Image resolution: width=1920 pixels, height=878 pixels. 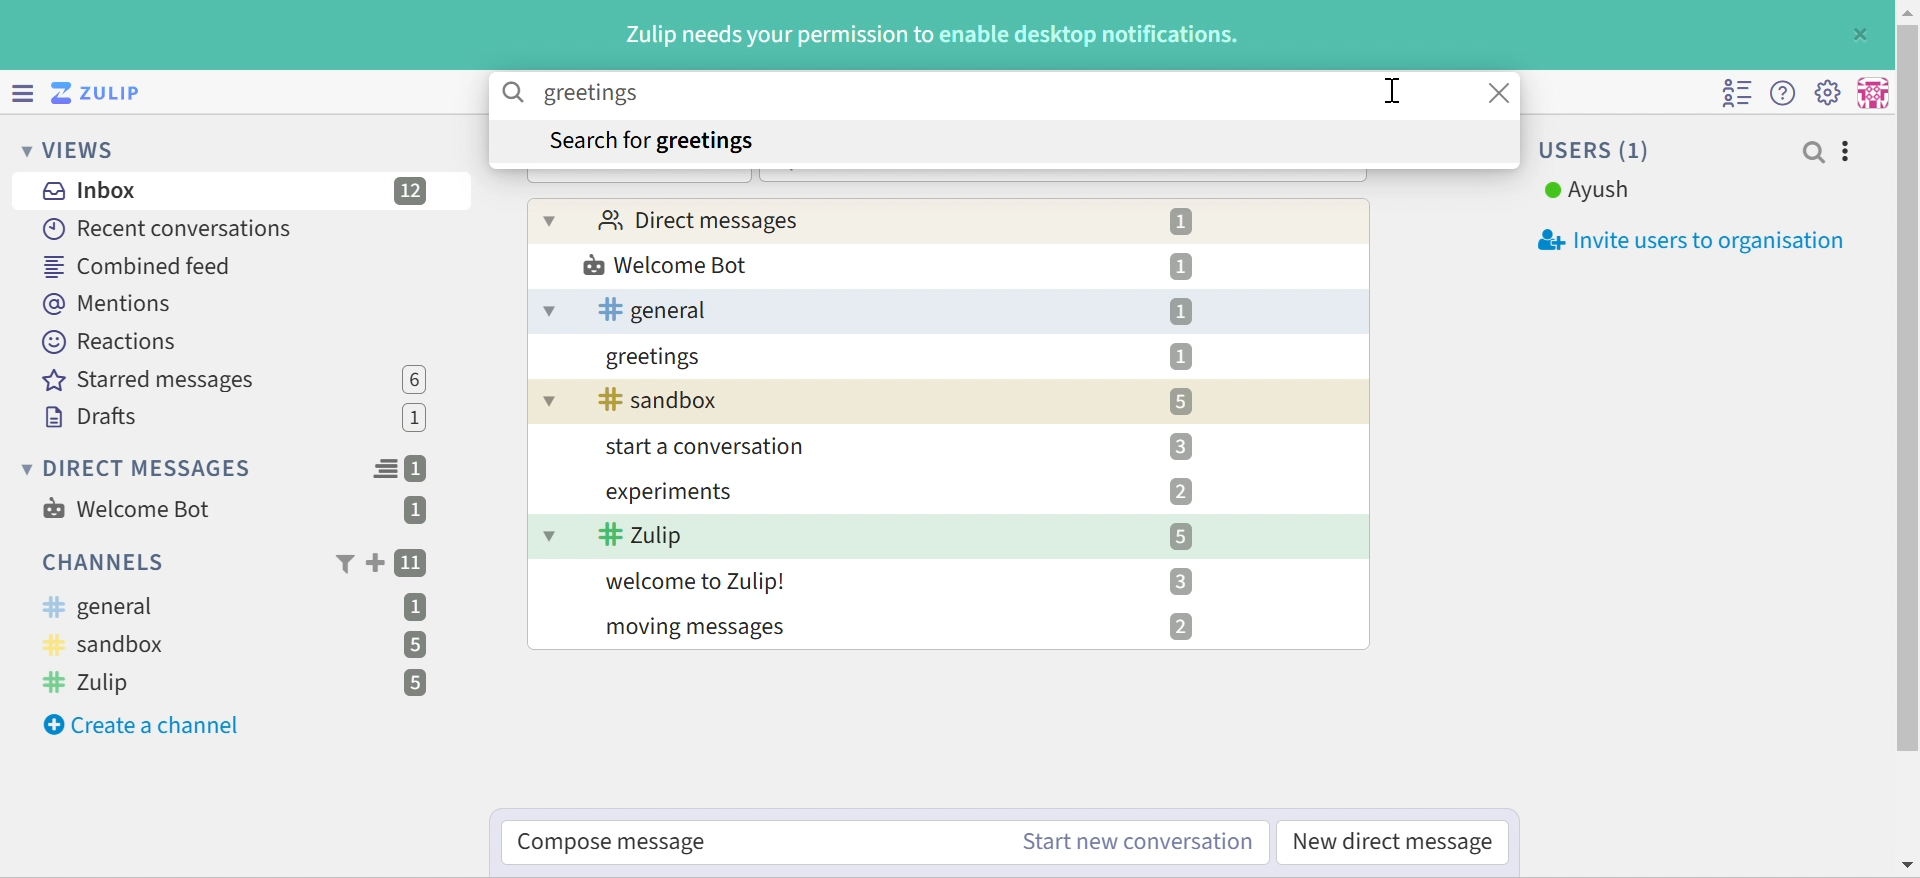 What do you see at coordinates (99, 607) in the screenshot?
I see `#general` at bounding box center [99, 607].